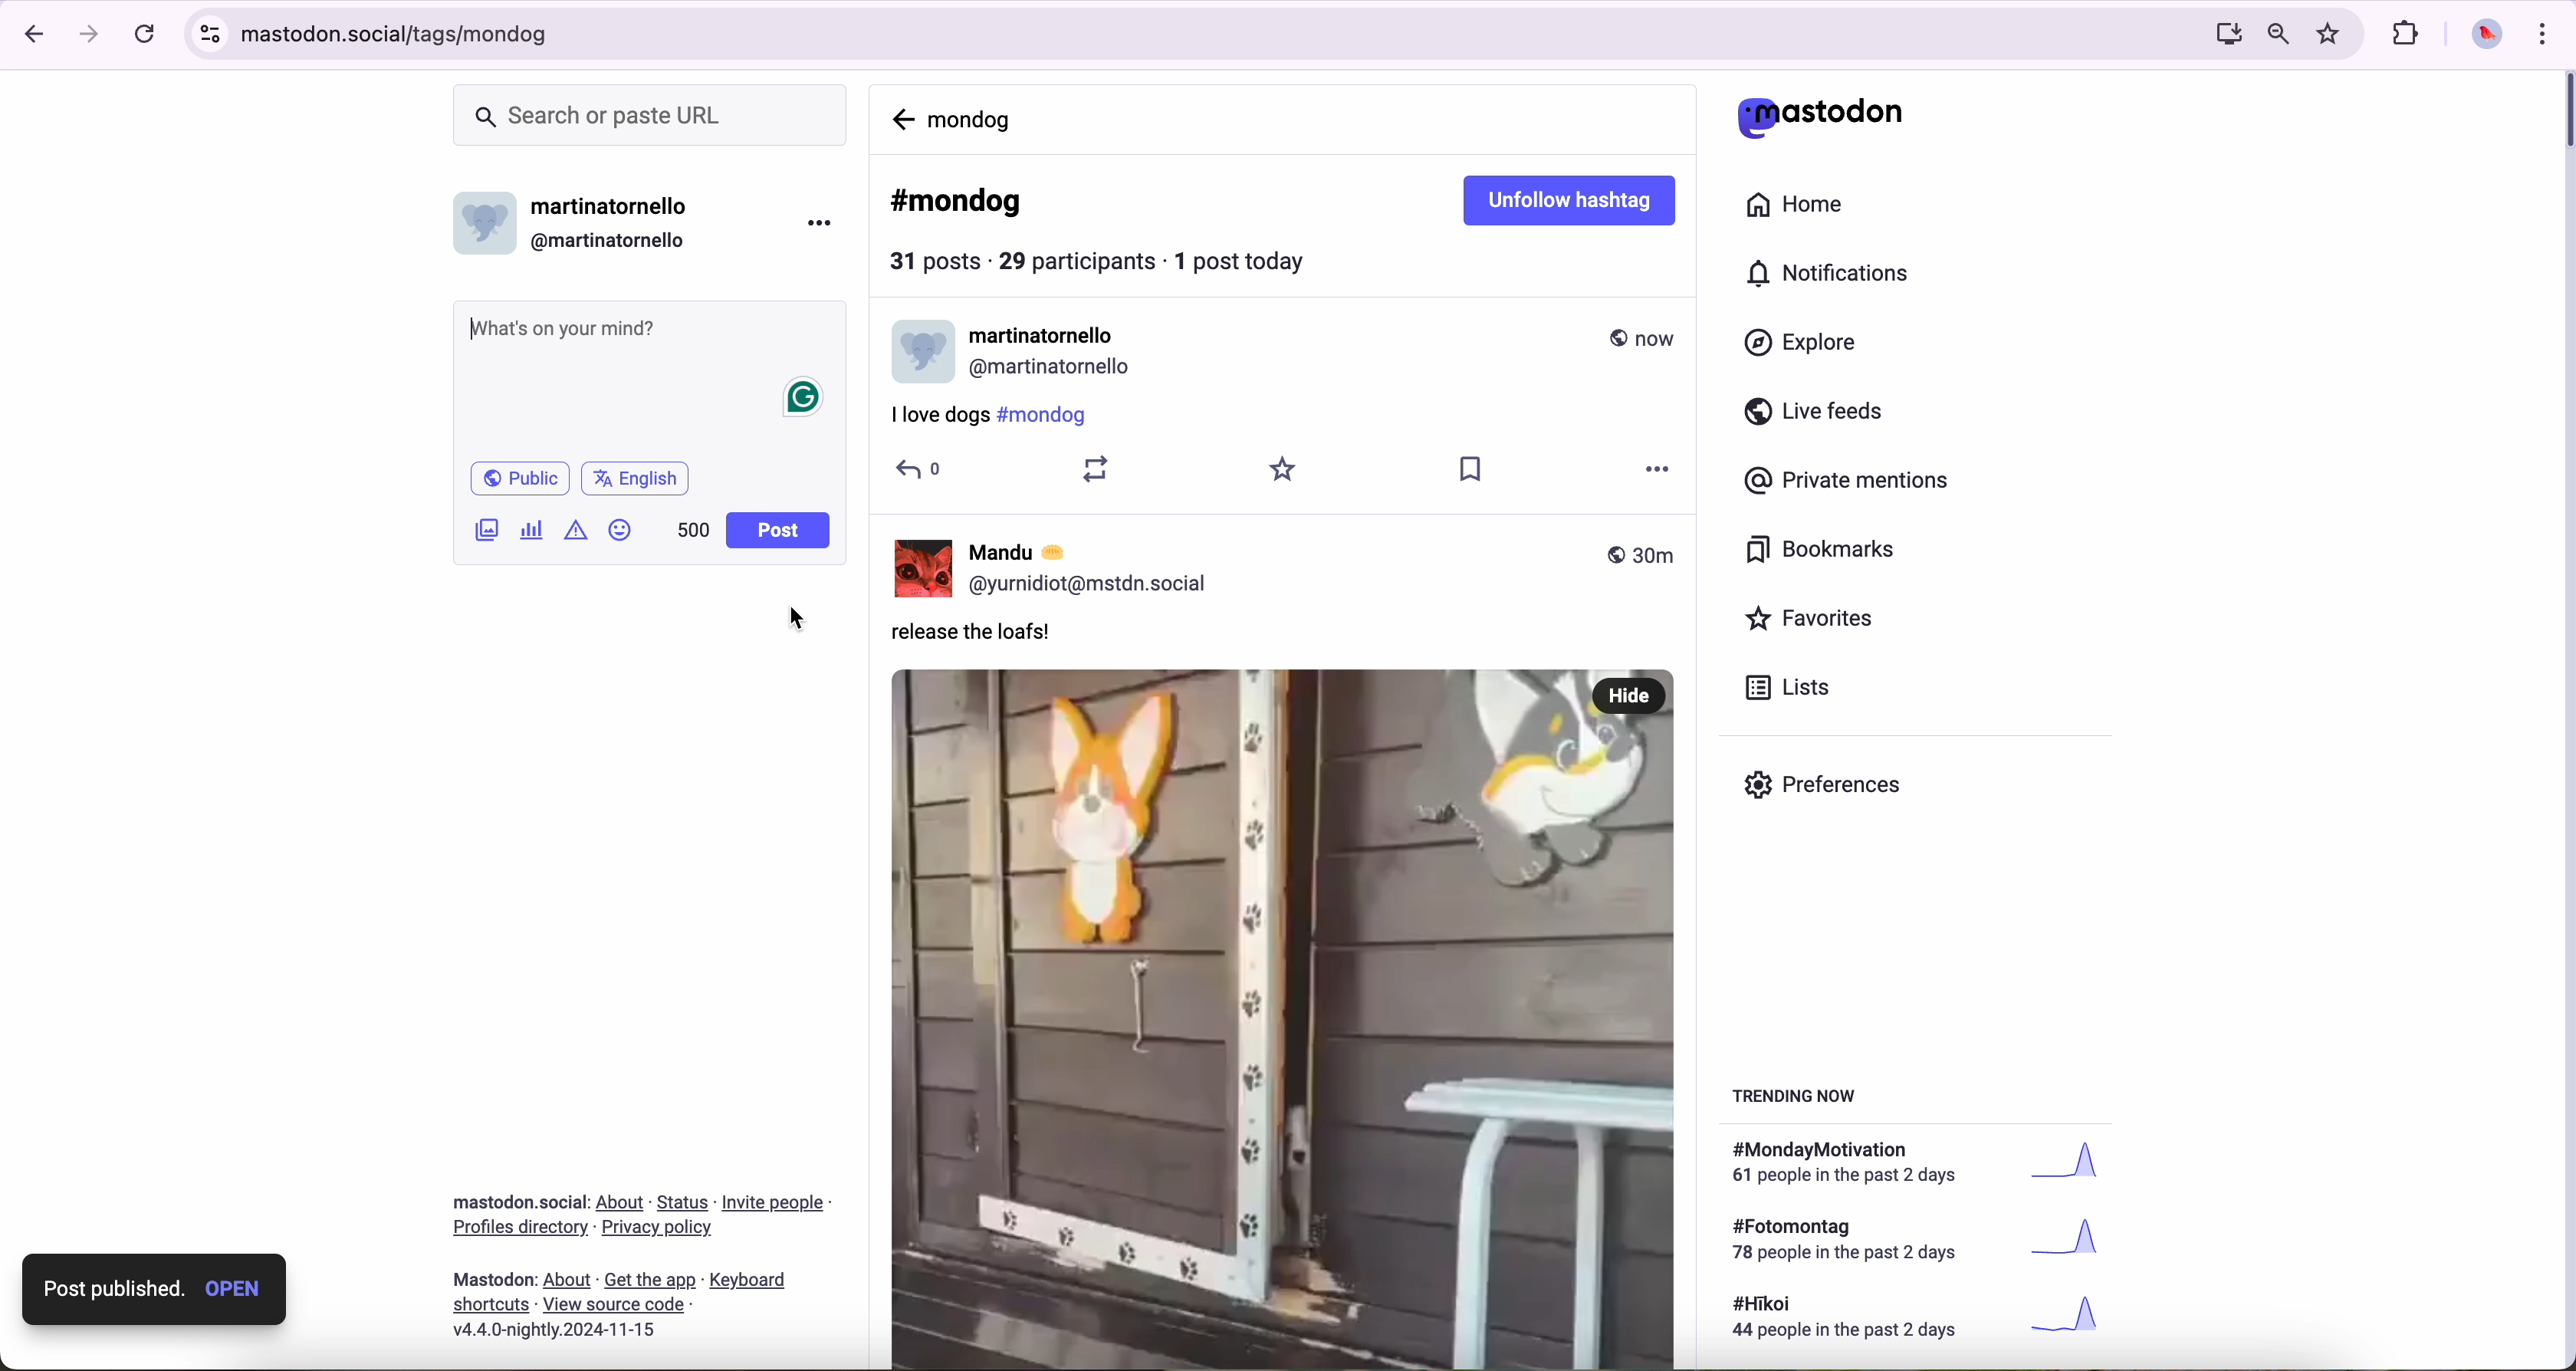 The image size is (2576, 1371). What do you see at coordinates (1798, 202) in the screenshot?
I see `home` at bounding box center [1798, 202].